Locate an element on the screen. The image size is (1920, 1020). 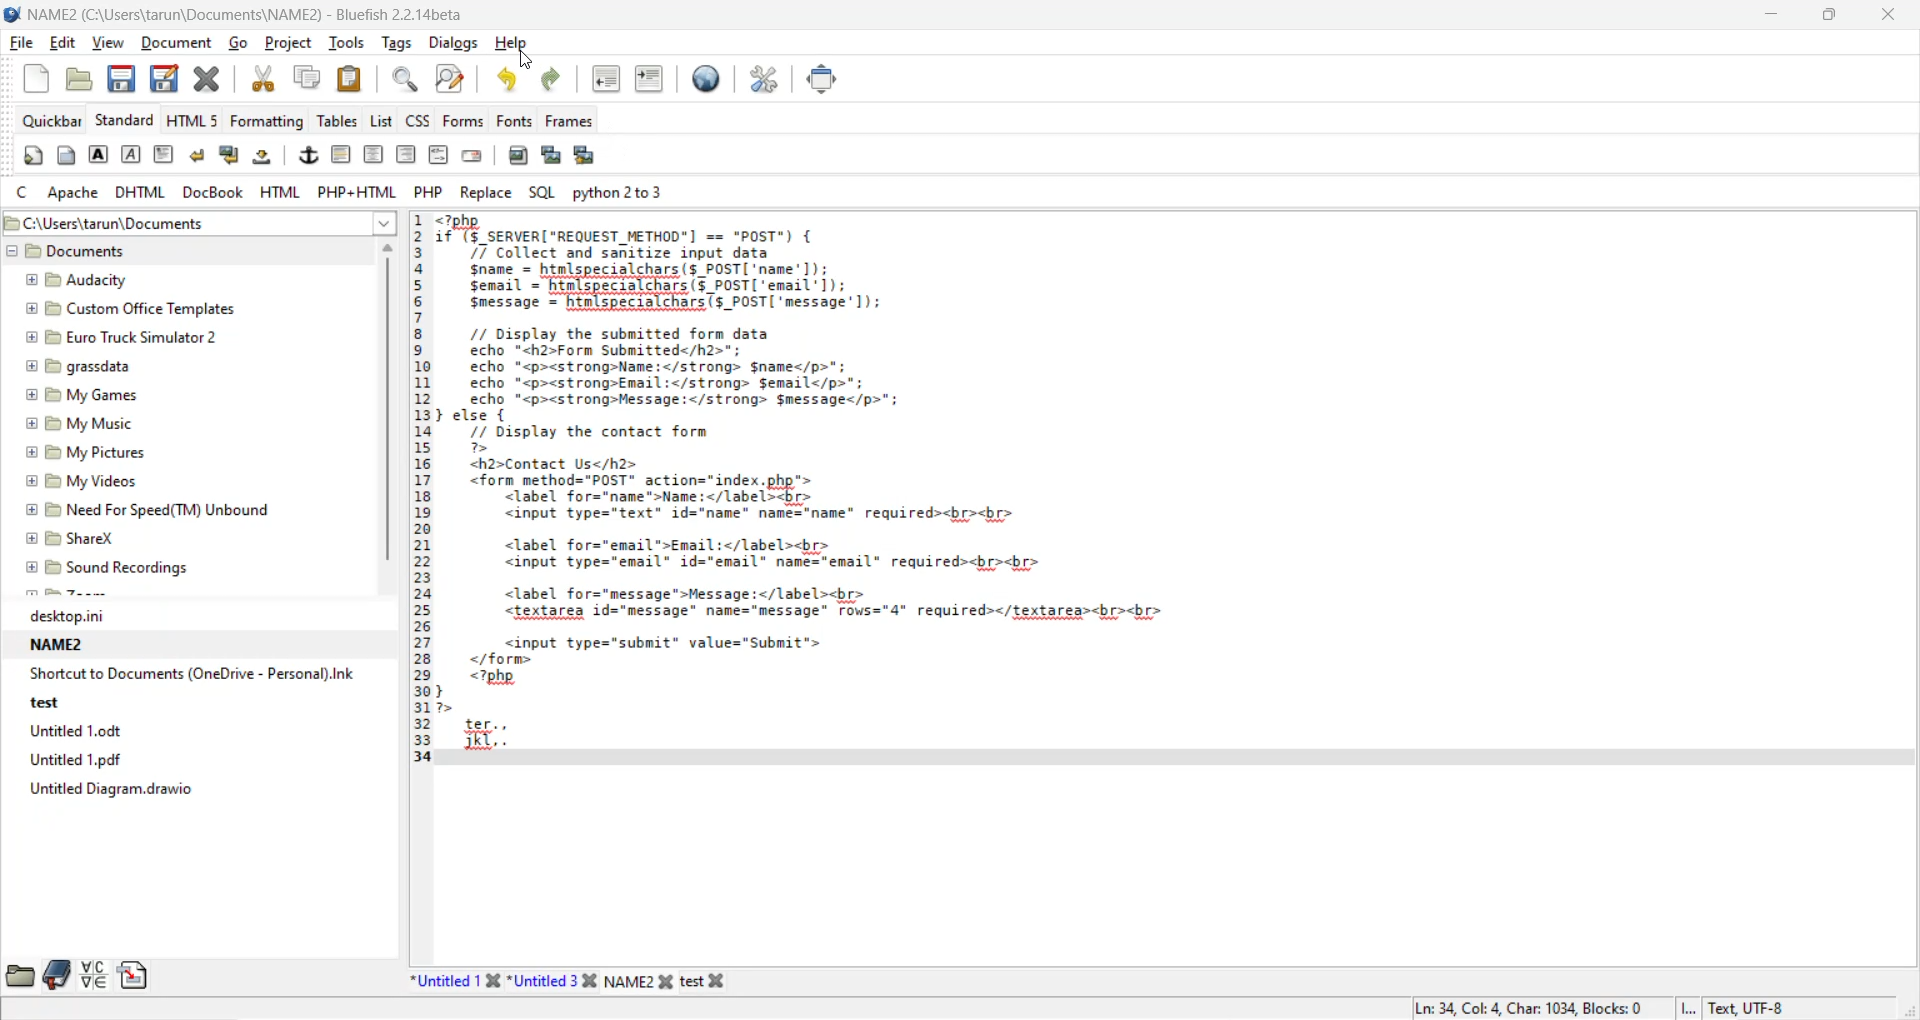
maximize is located at coordinates (1830, 16).